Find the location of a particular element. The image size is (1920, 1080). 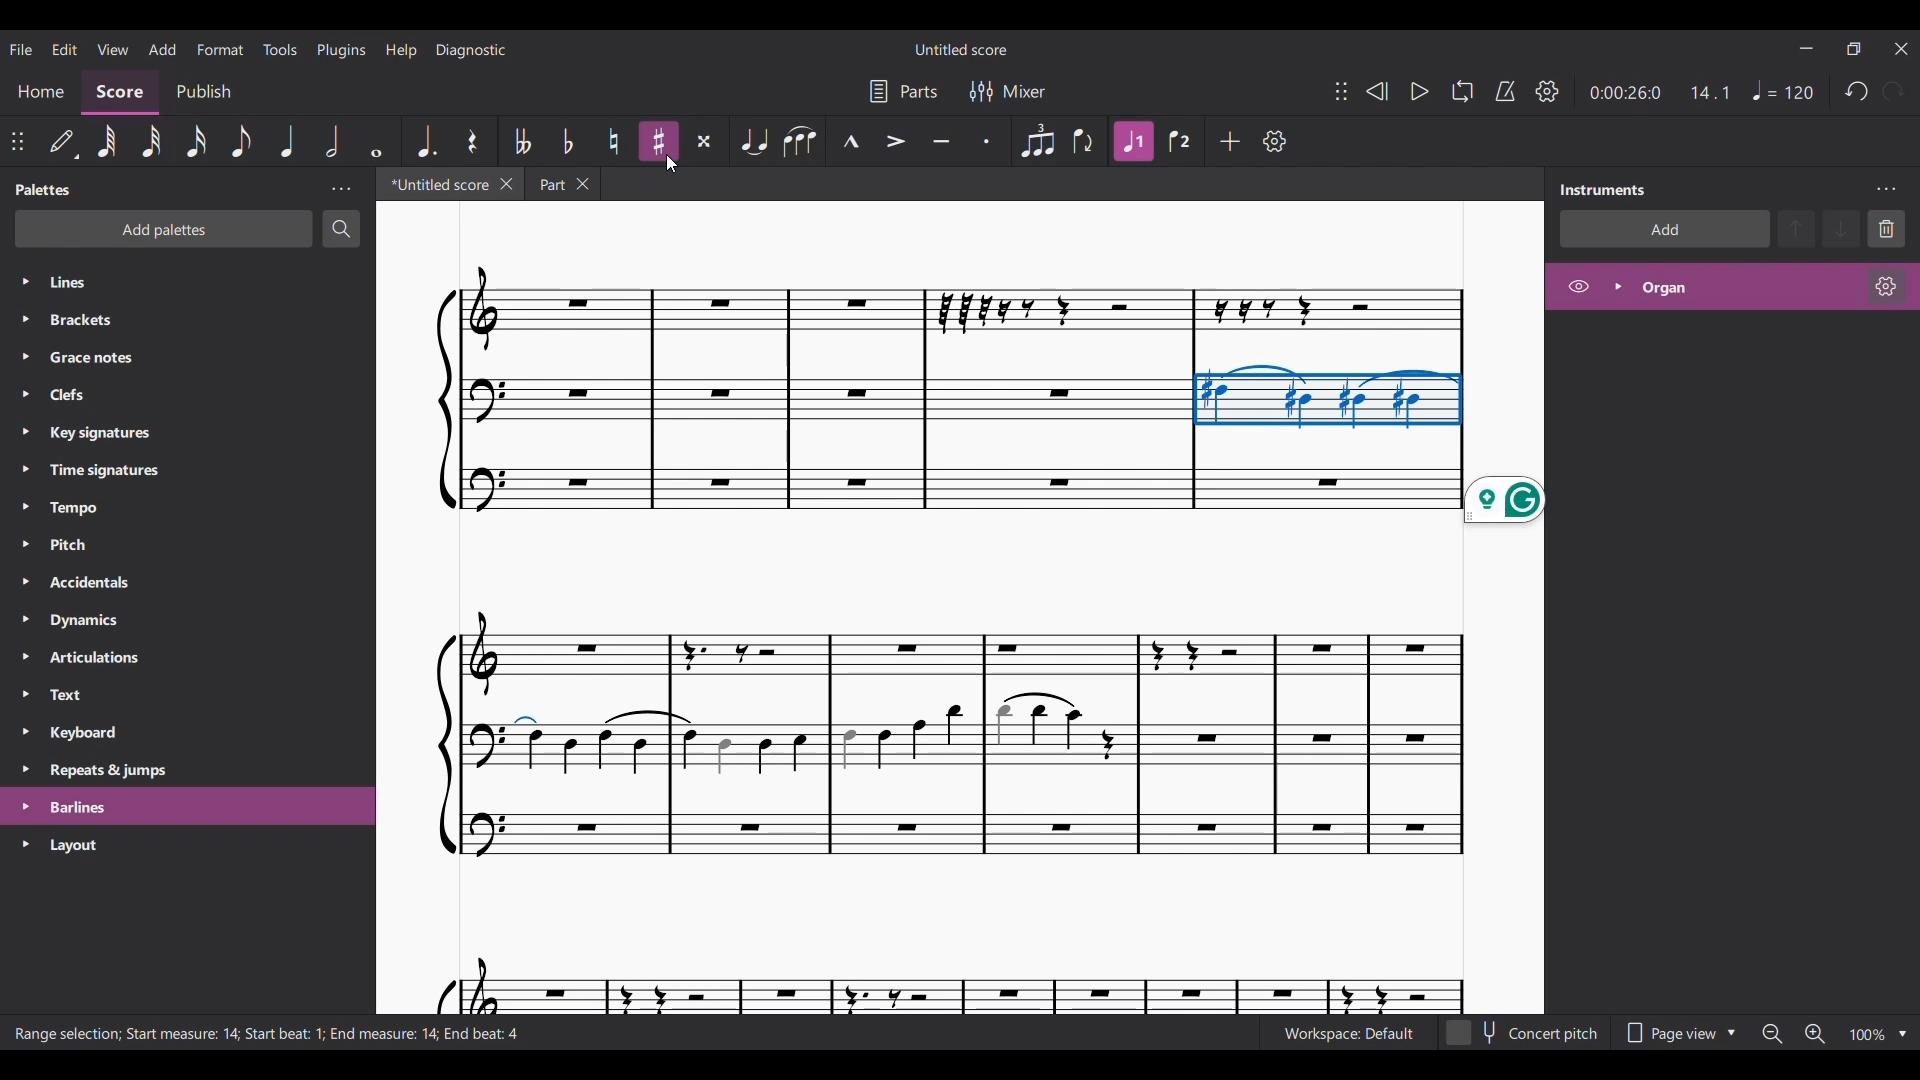

Metronome is located at coordinates (1505, 91).